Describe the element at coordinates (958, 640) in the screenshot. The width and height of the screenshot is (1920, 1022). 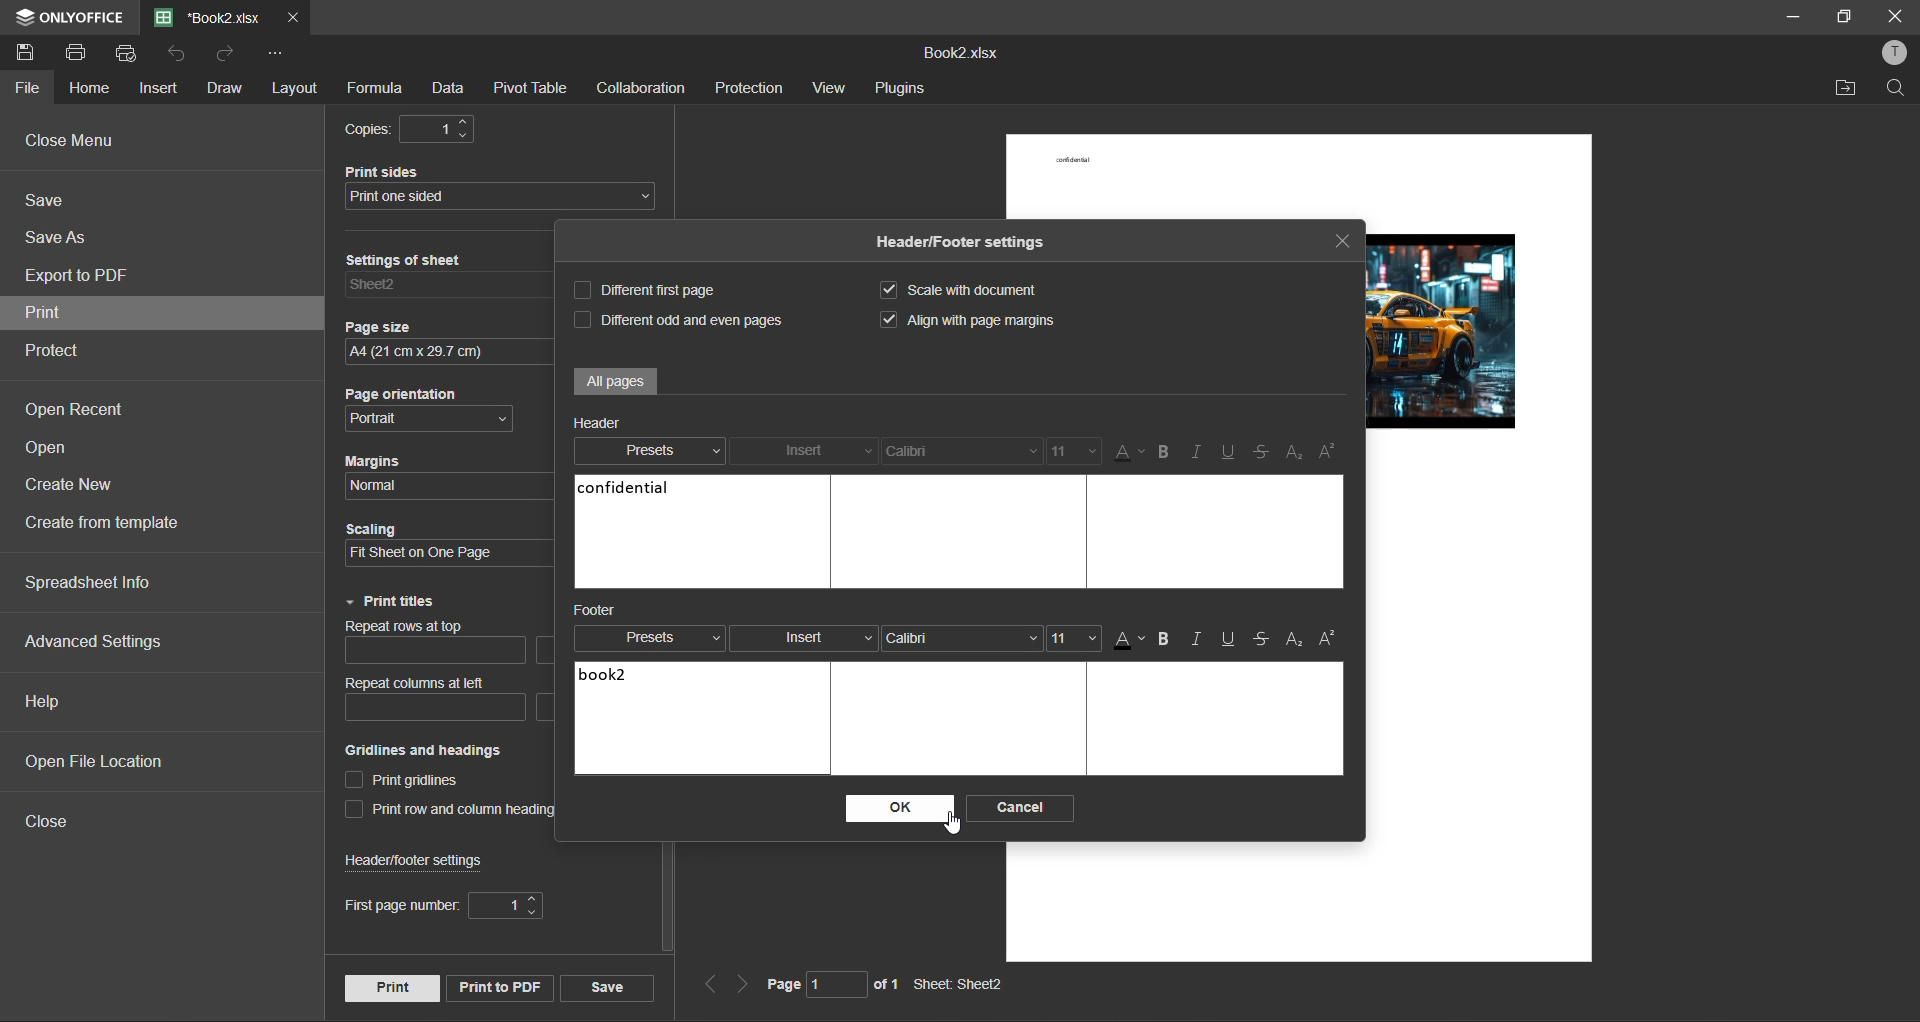
I see `font style` at that location.